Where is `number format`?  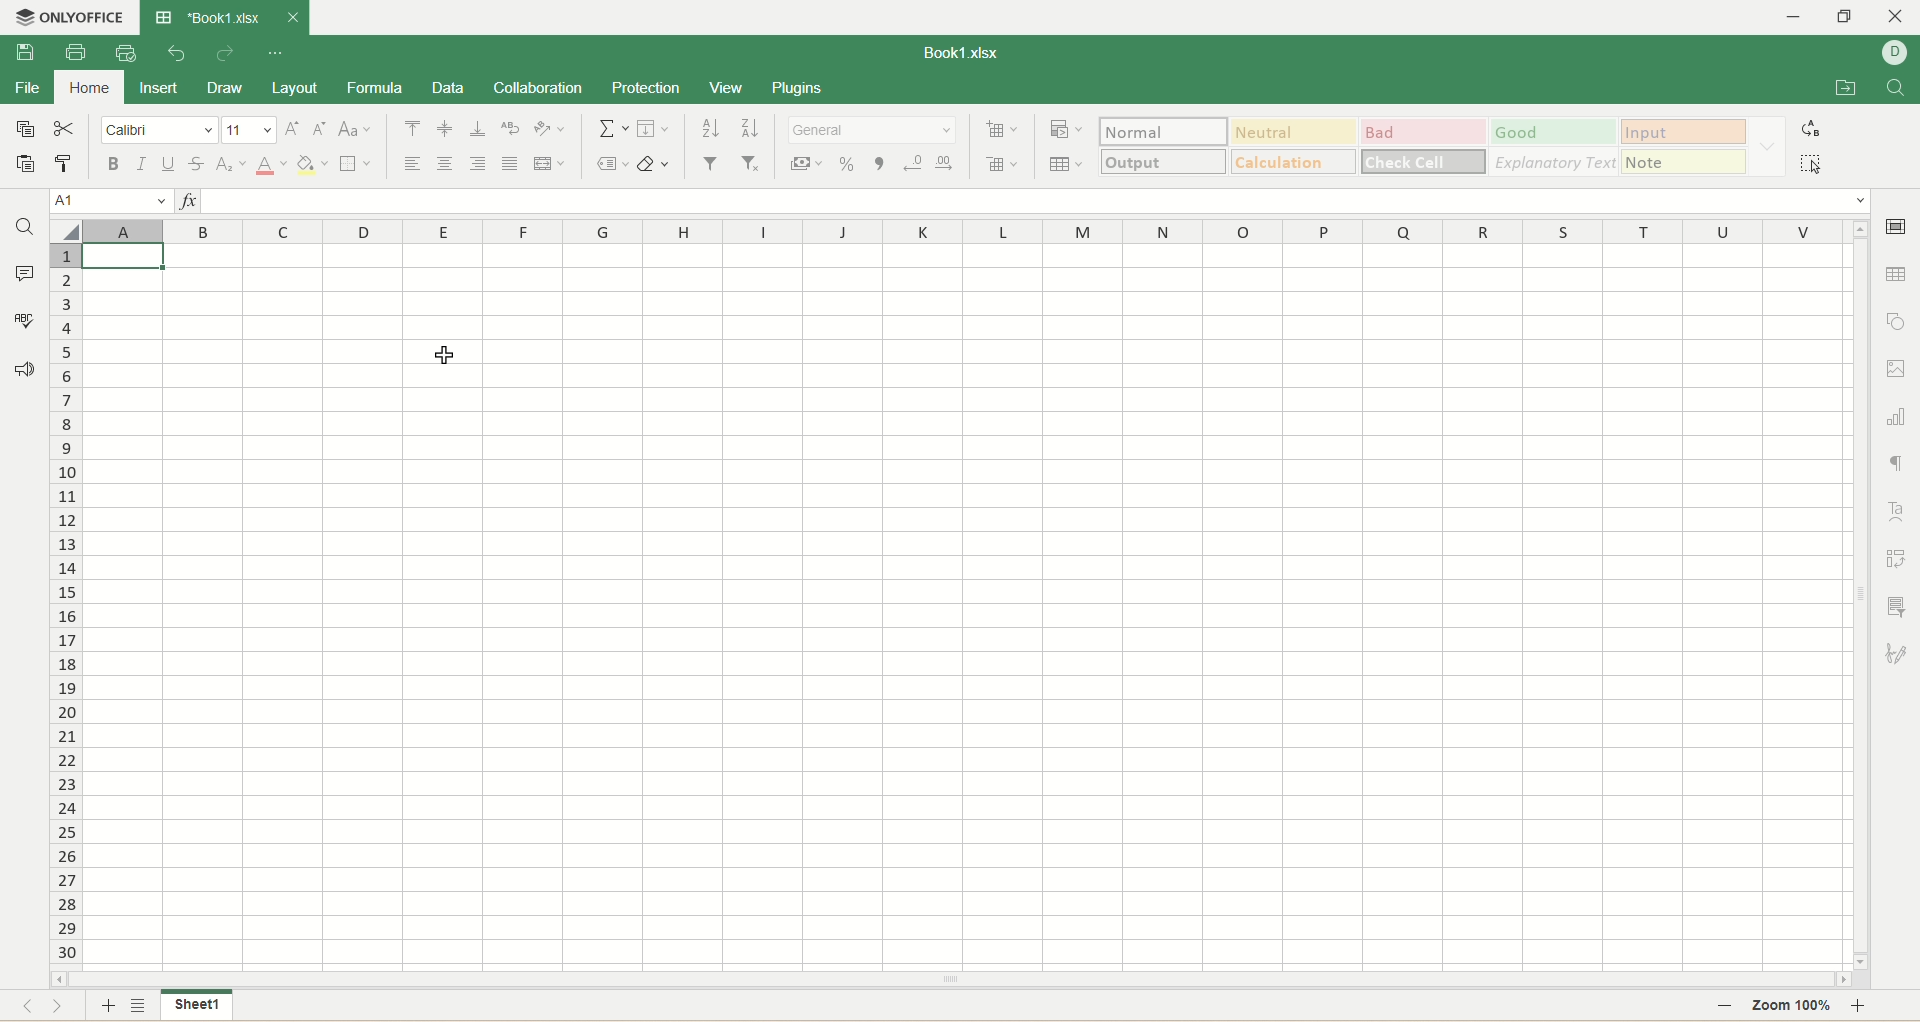 number format is located at coordinates (871, 131).